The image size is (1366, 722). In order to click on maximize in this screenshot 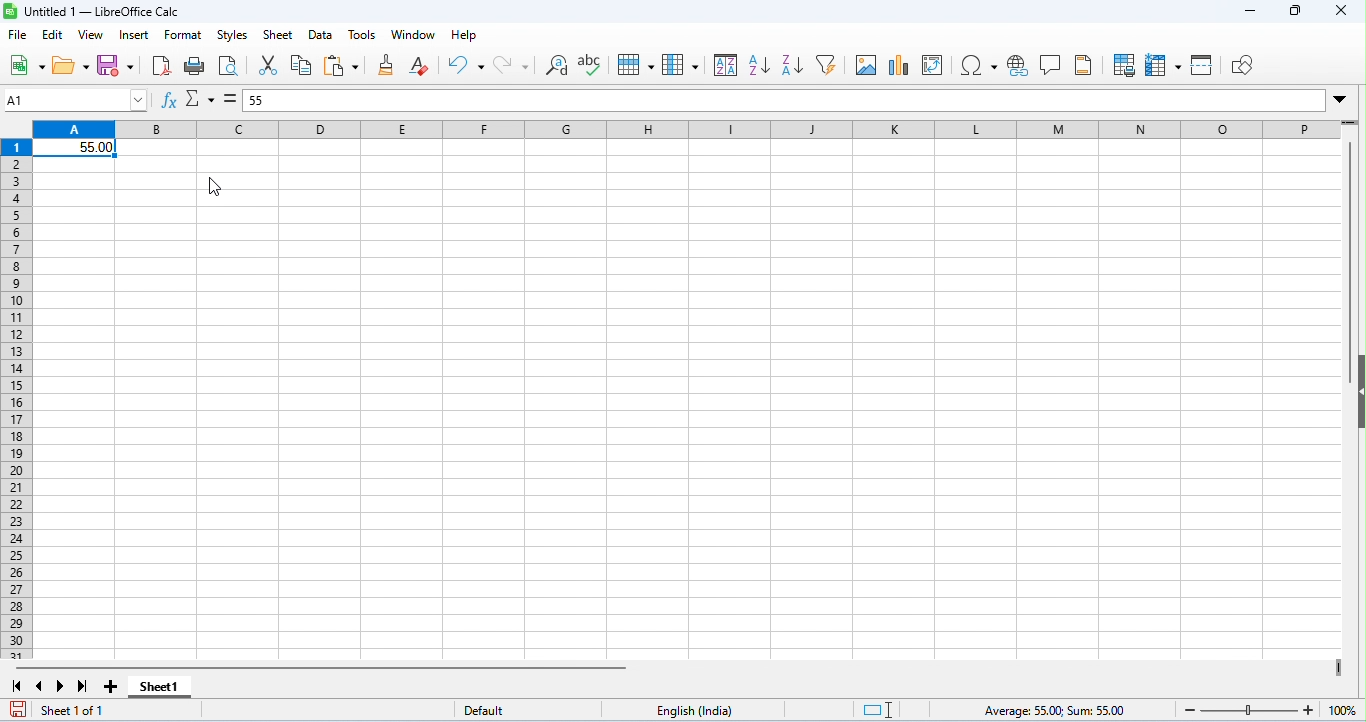, I will do `click(1295, 11)`.